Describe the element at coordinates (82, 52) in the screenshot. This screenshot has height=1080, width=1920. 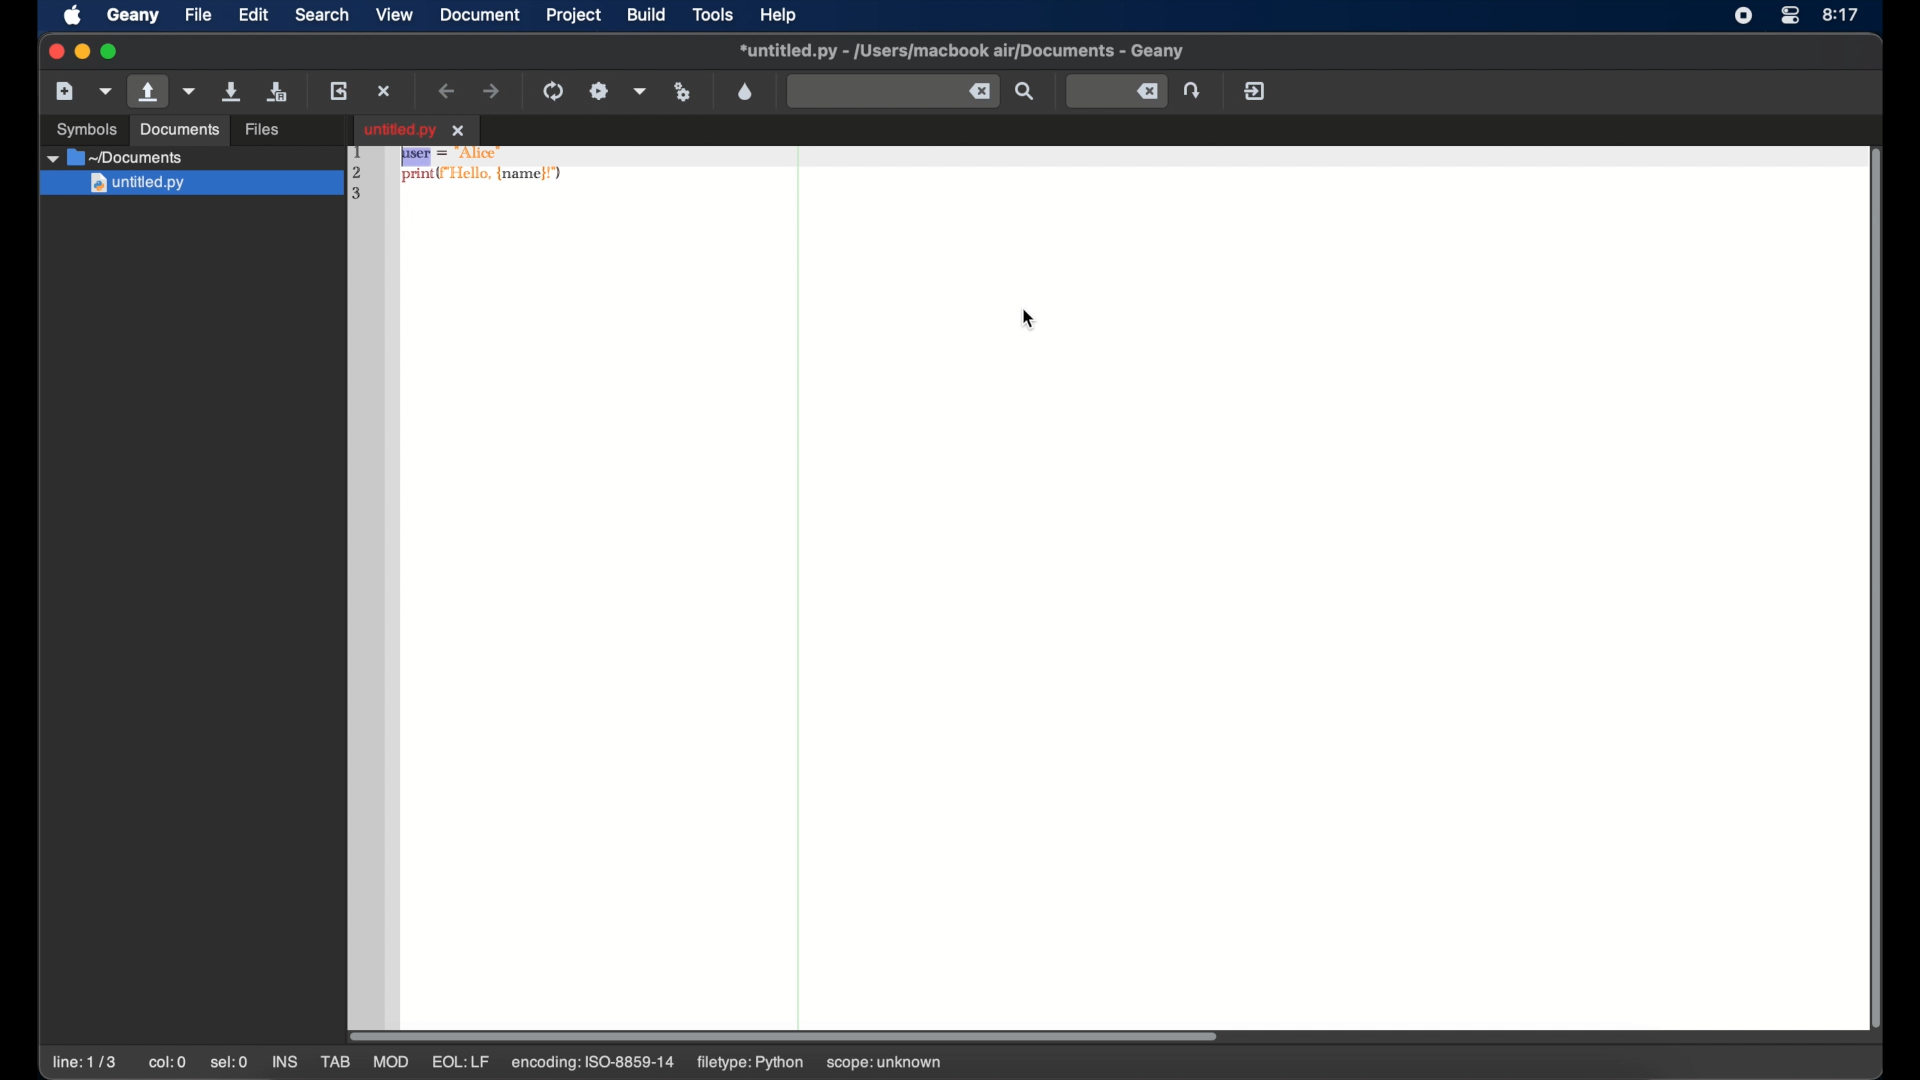
I see `minimize` at that location.